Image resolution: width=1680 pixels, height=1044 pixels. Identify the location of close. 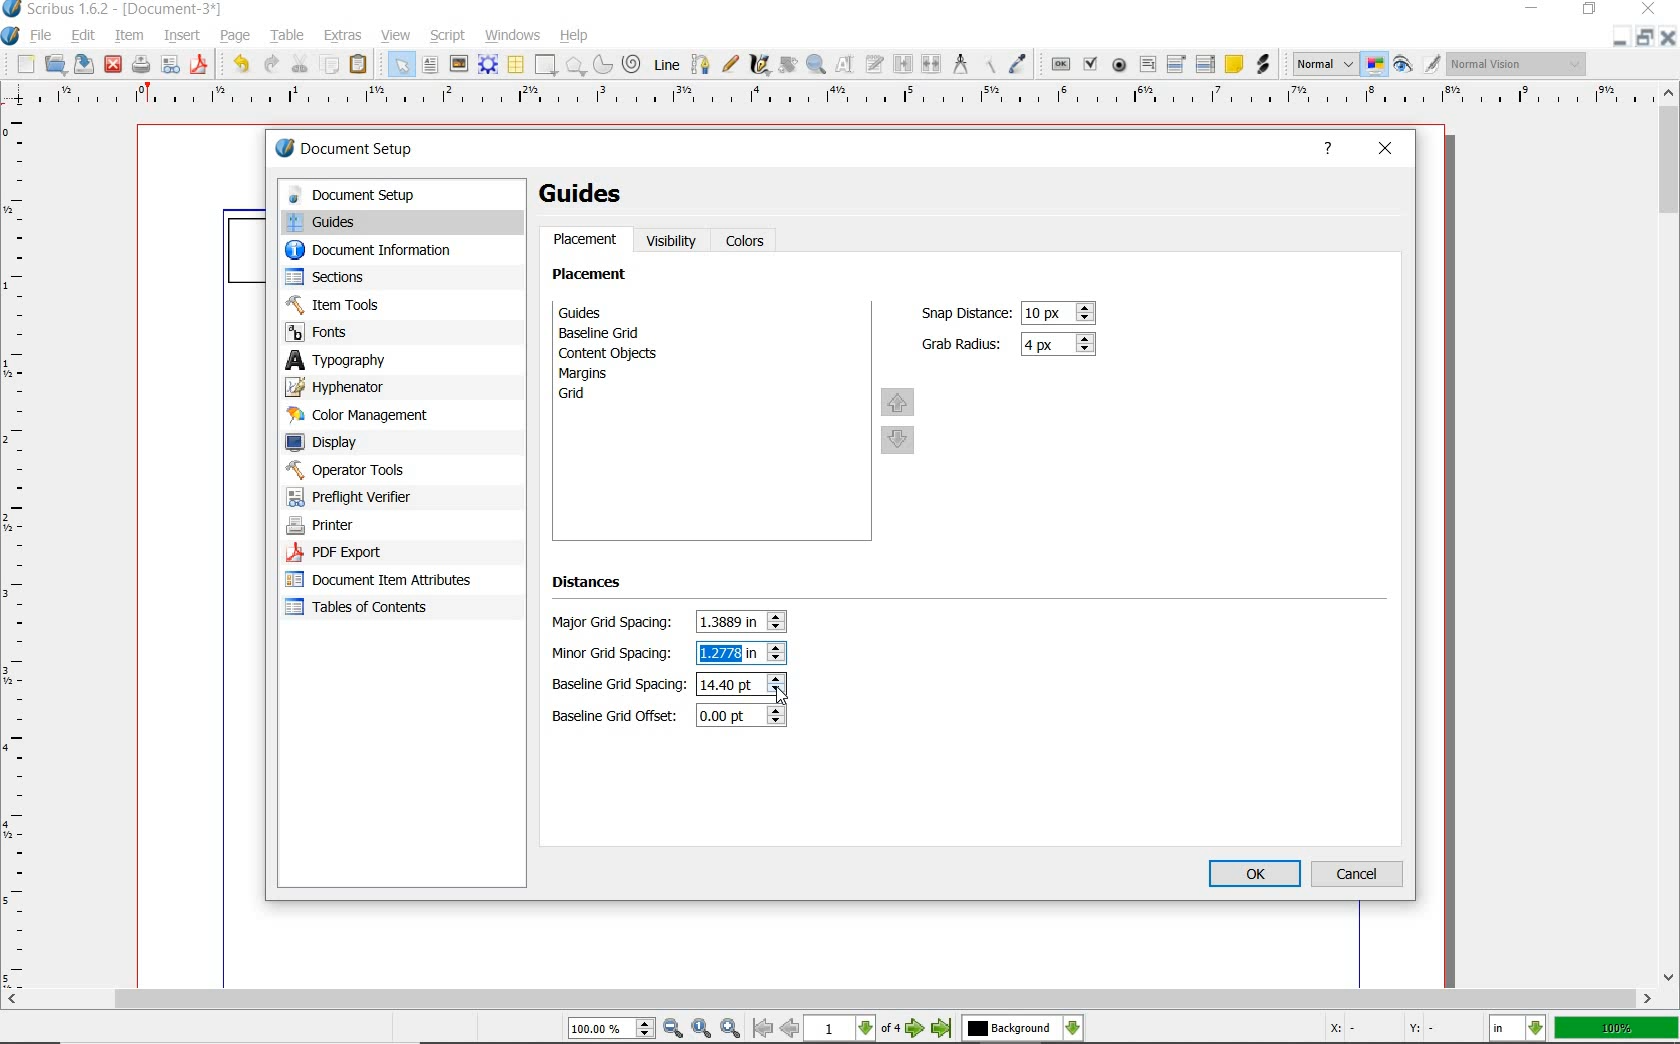
(112, 66).